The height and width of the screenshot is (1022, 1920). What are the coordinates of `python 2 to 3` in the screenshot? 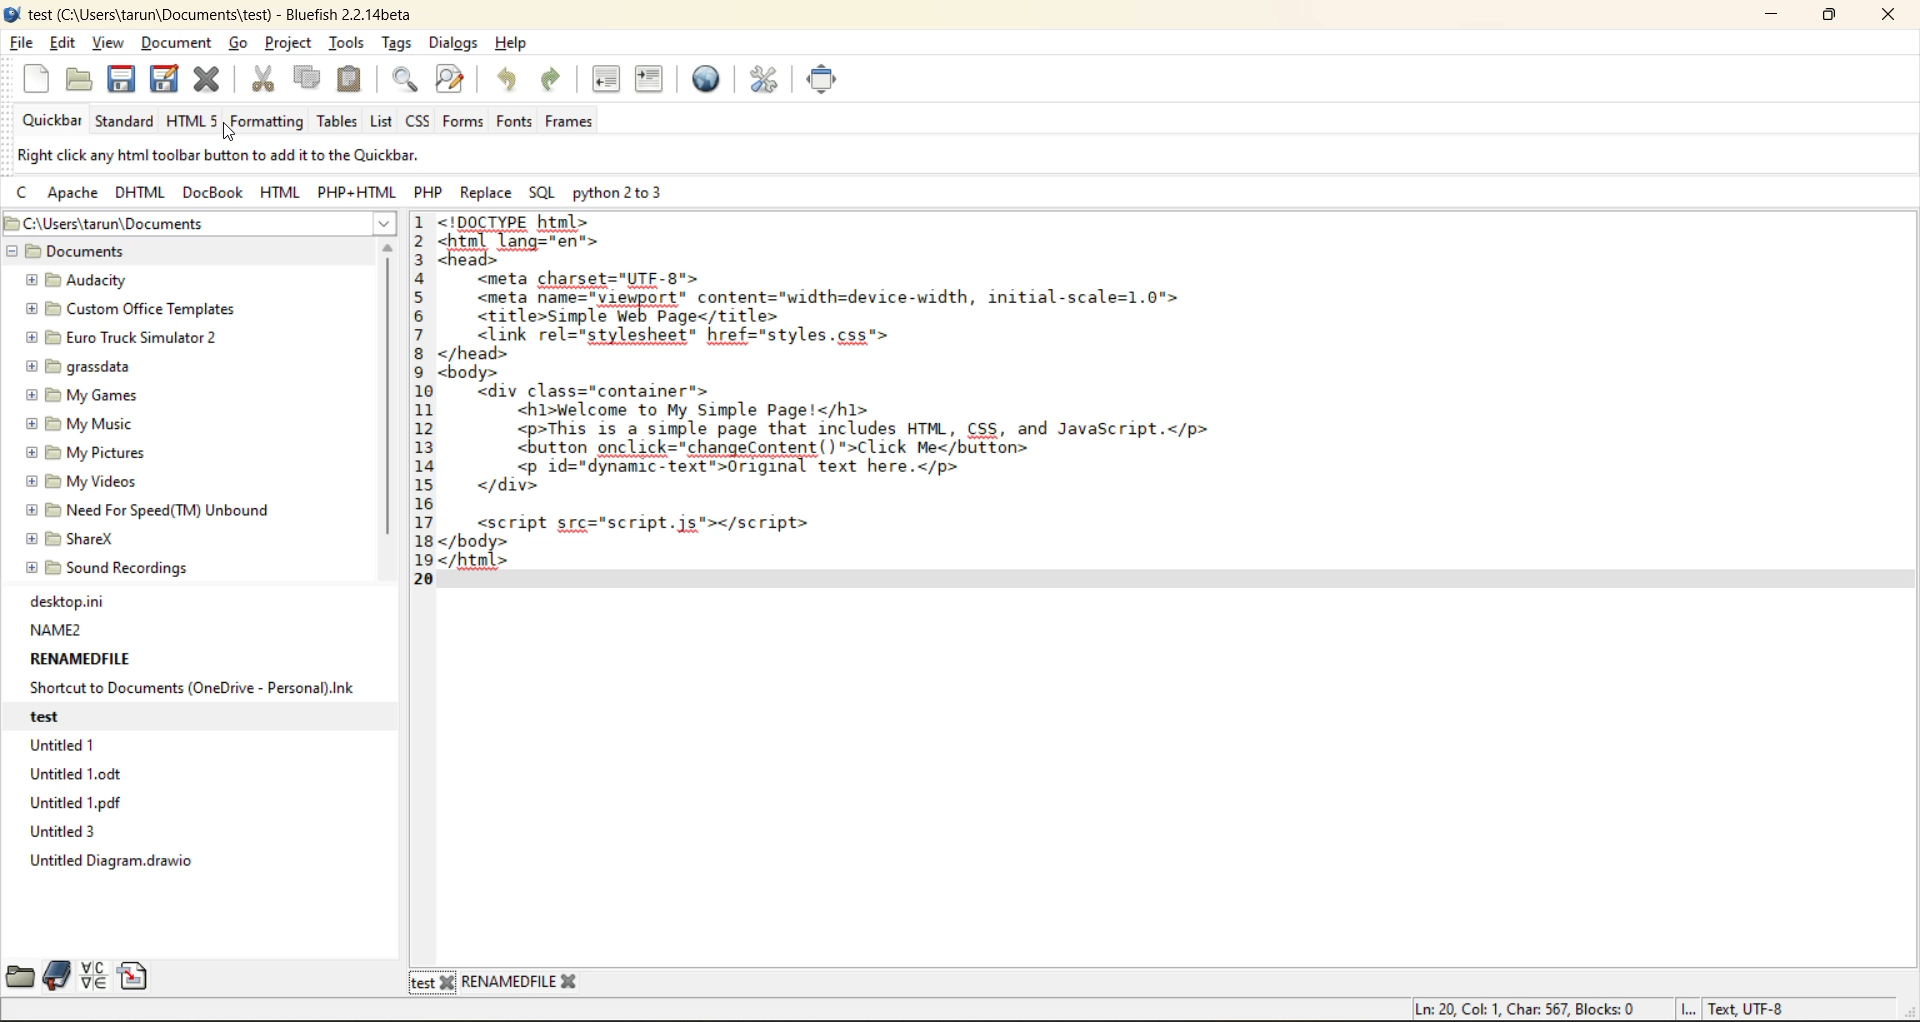 It's located at (627, 191).